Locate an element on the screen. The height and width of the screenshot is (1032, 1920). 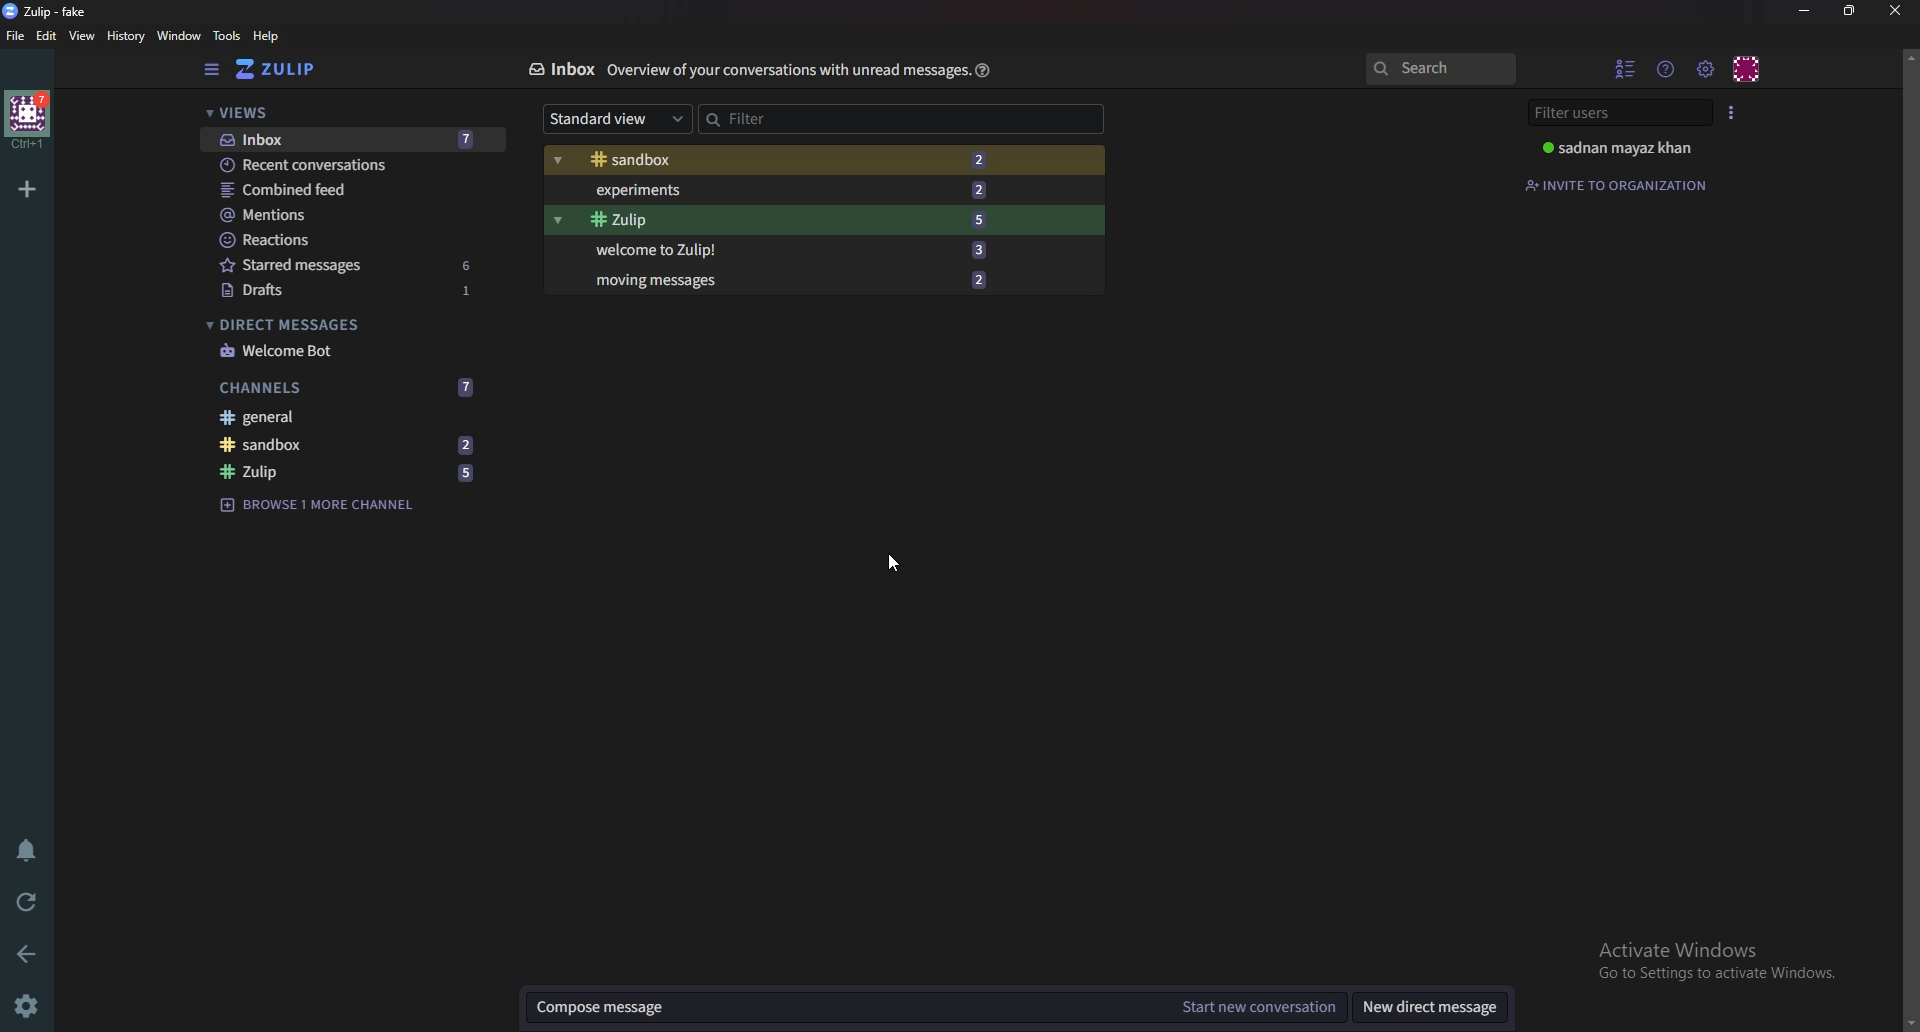
history is located at coordinates (124, 36).